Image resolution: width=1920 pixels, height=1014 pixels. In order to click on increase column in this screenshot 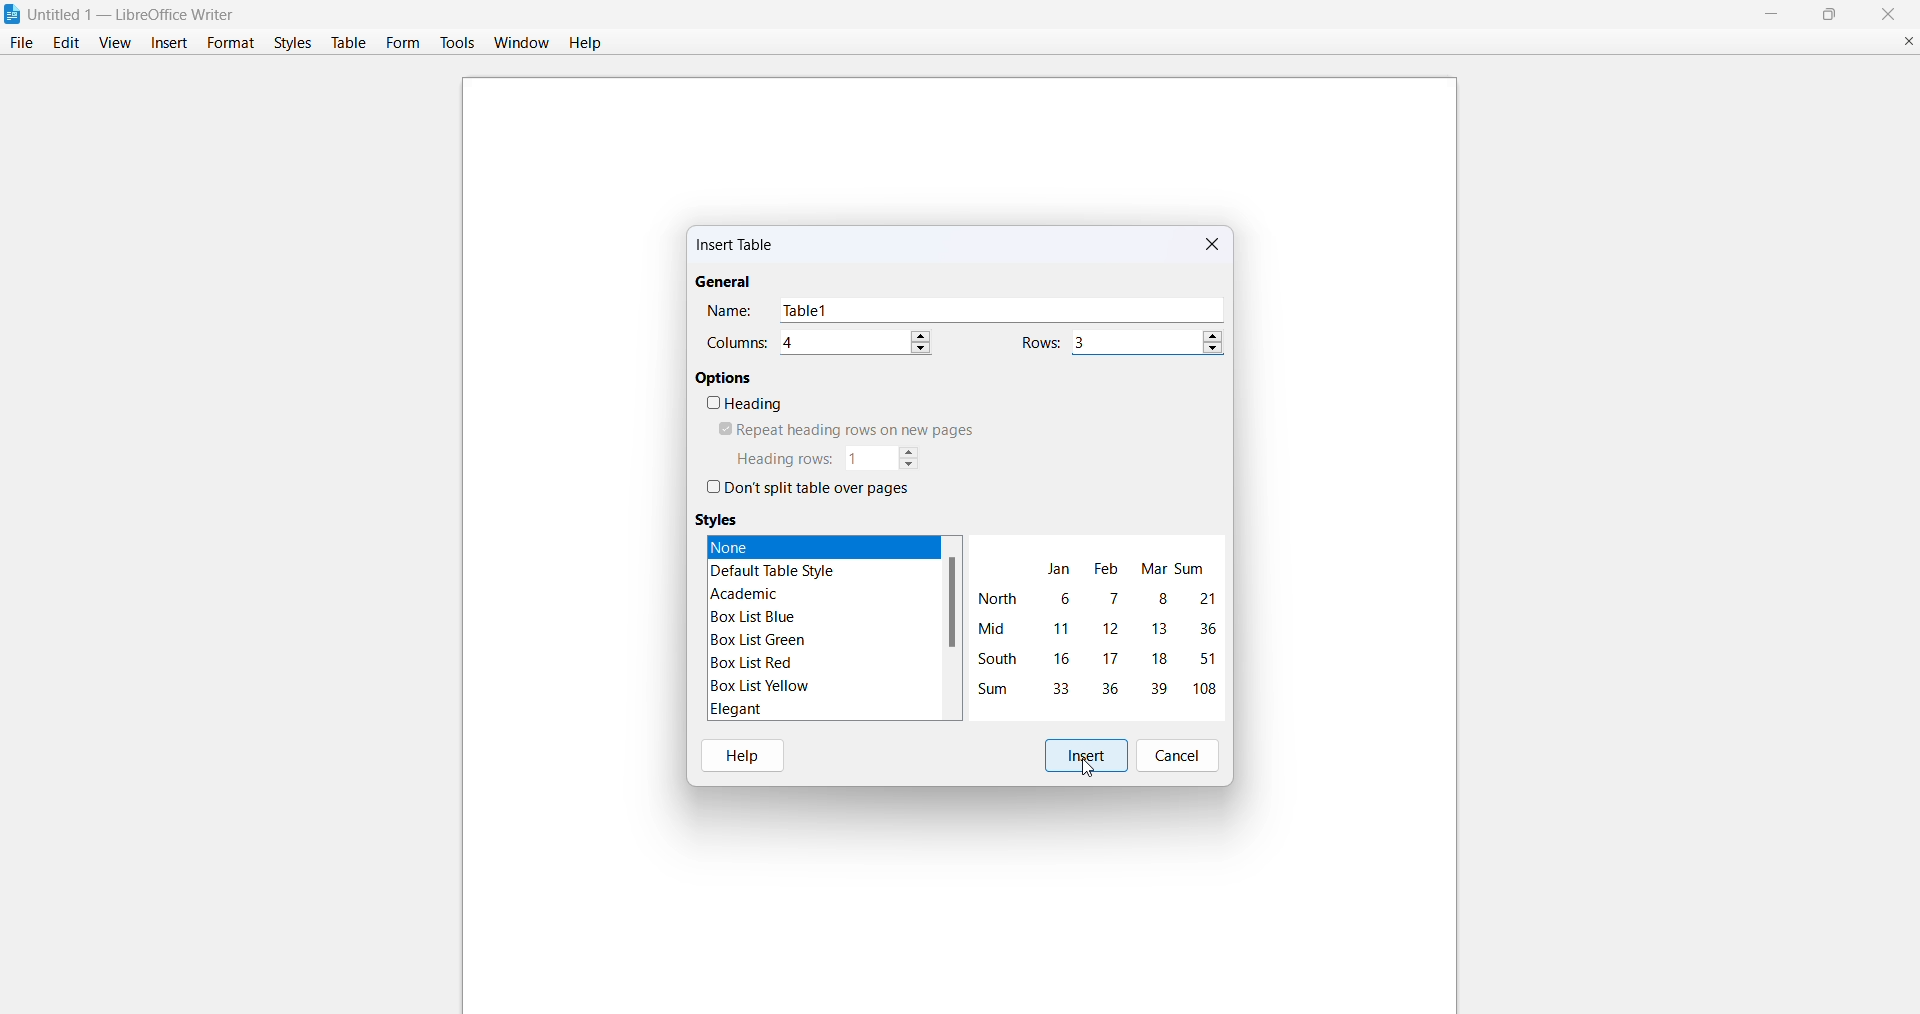, I will do `click(925, 332)`.